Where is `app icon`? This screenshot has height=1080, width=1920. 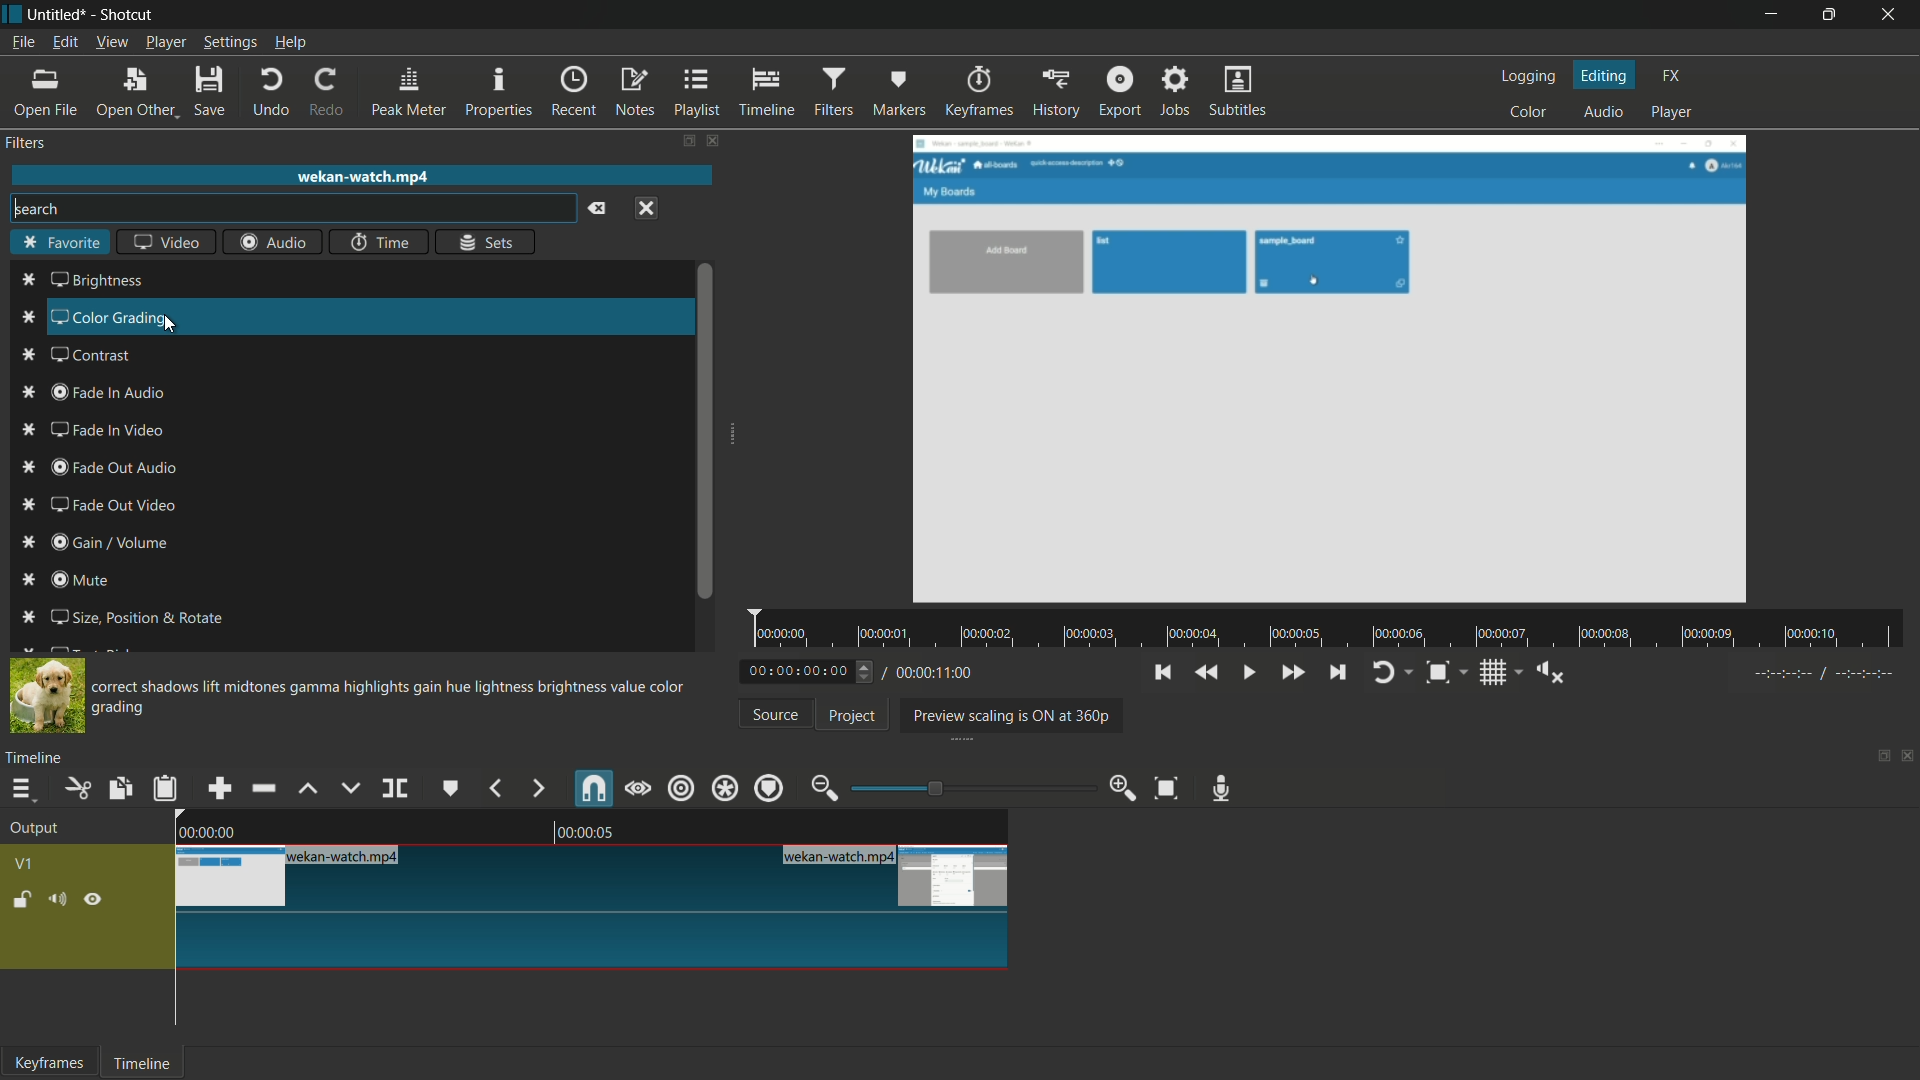
app icon is located at coordinates (12, 14).